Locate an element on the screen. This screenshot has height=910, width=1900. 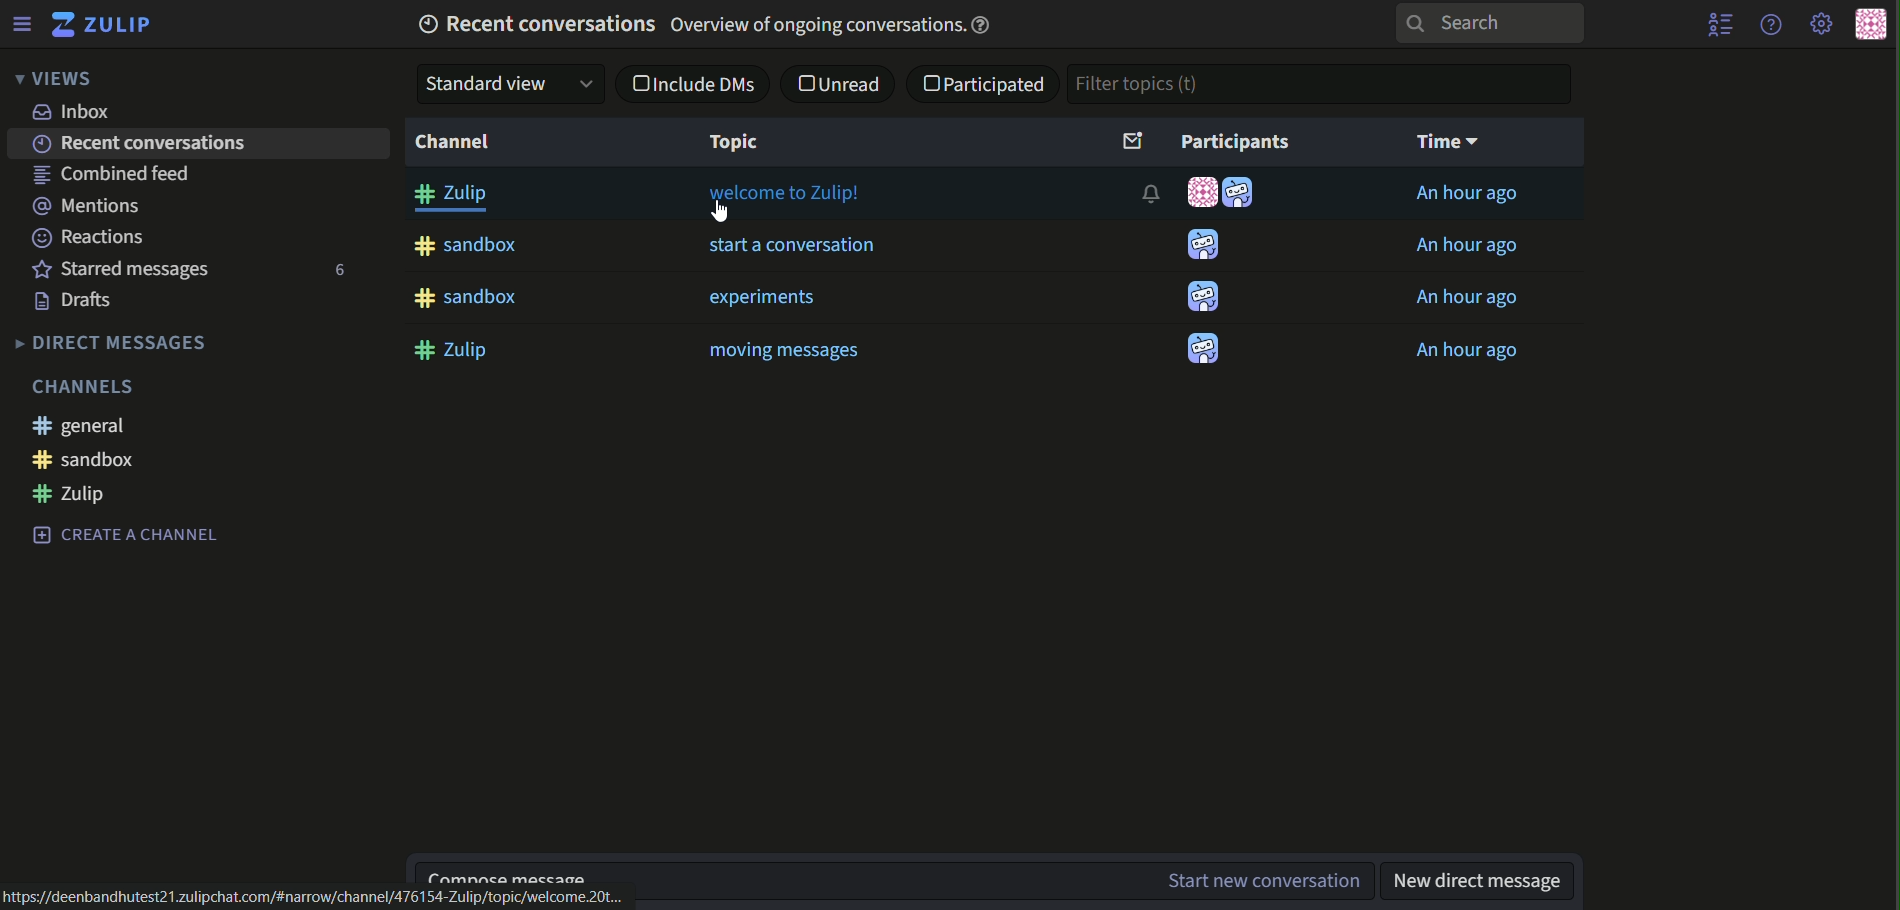
Time is located at coordinates (1453, 142).